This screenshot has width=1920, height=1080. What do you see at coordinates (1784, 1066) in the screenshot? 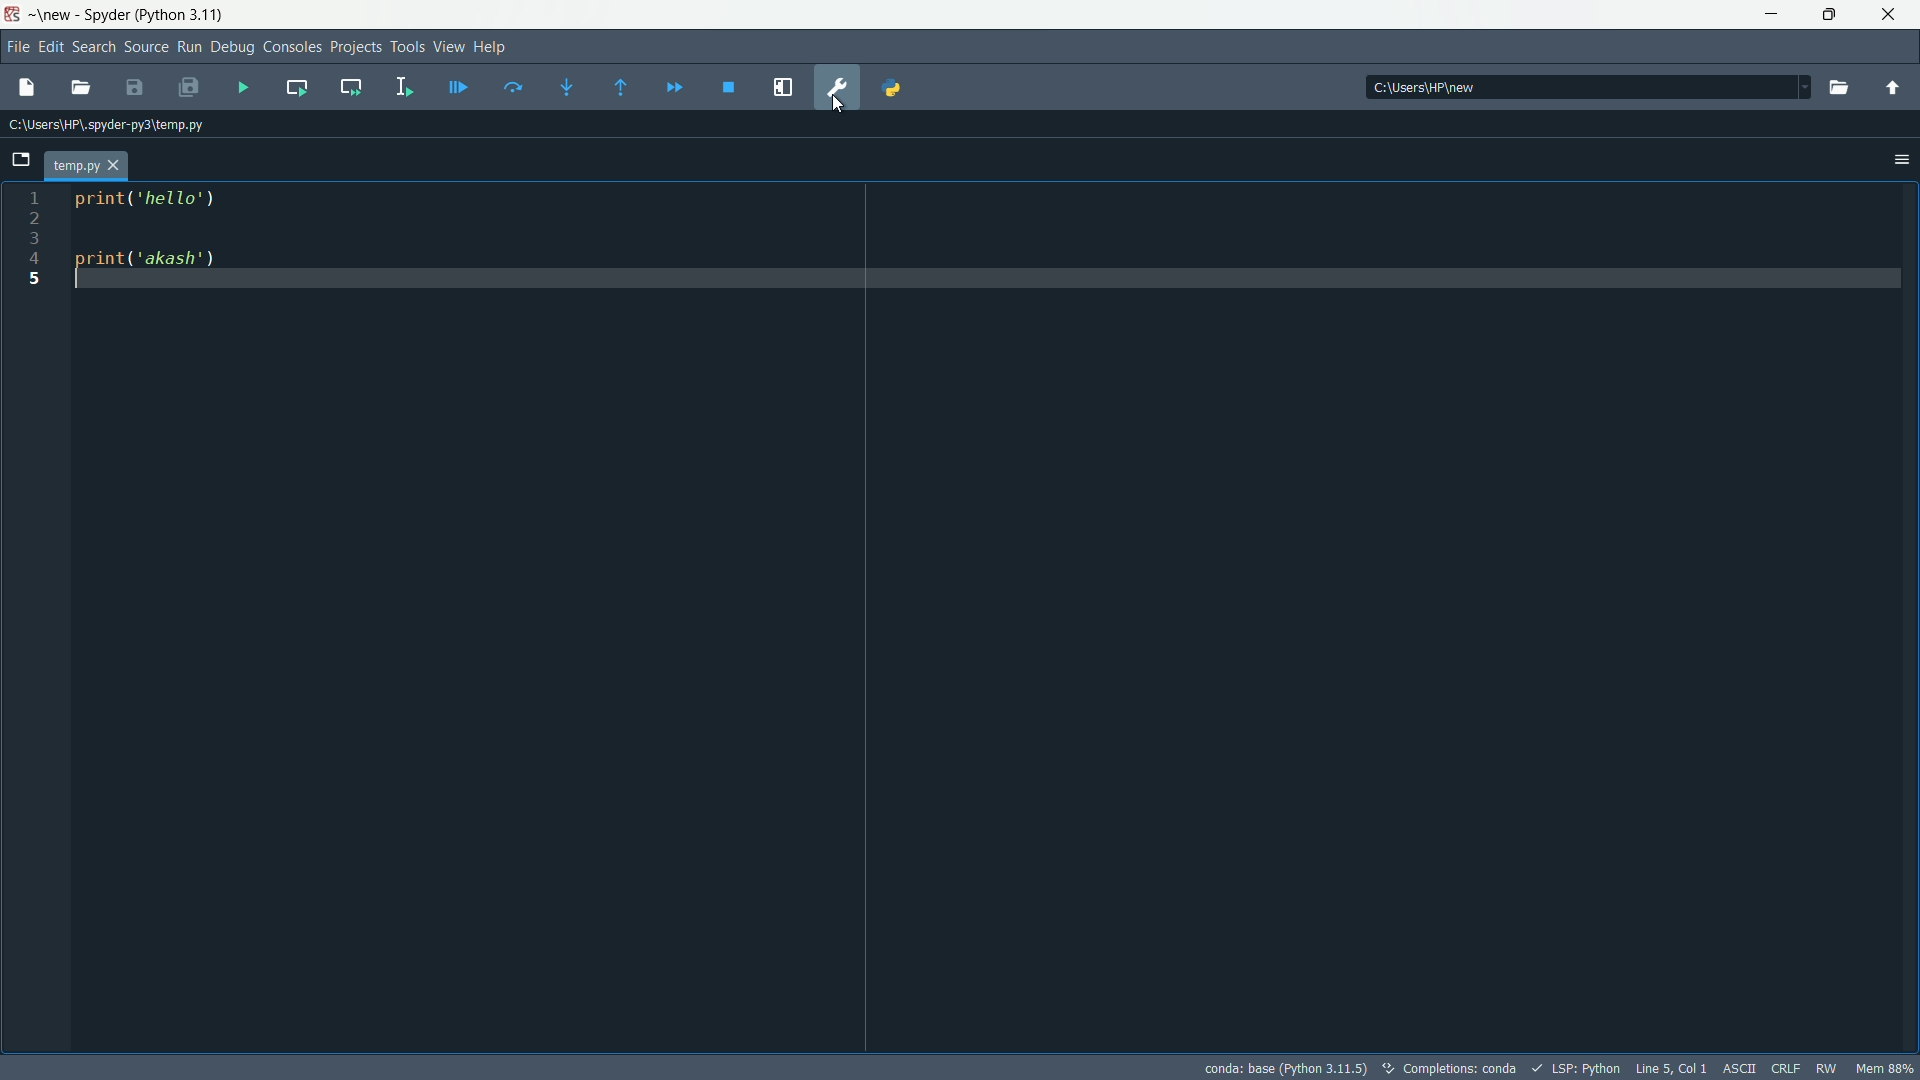
I see `CRLF` at bounding box center [1784, 1066].